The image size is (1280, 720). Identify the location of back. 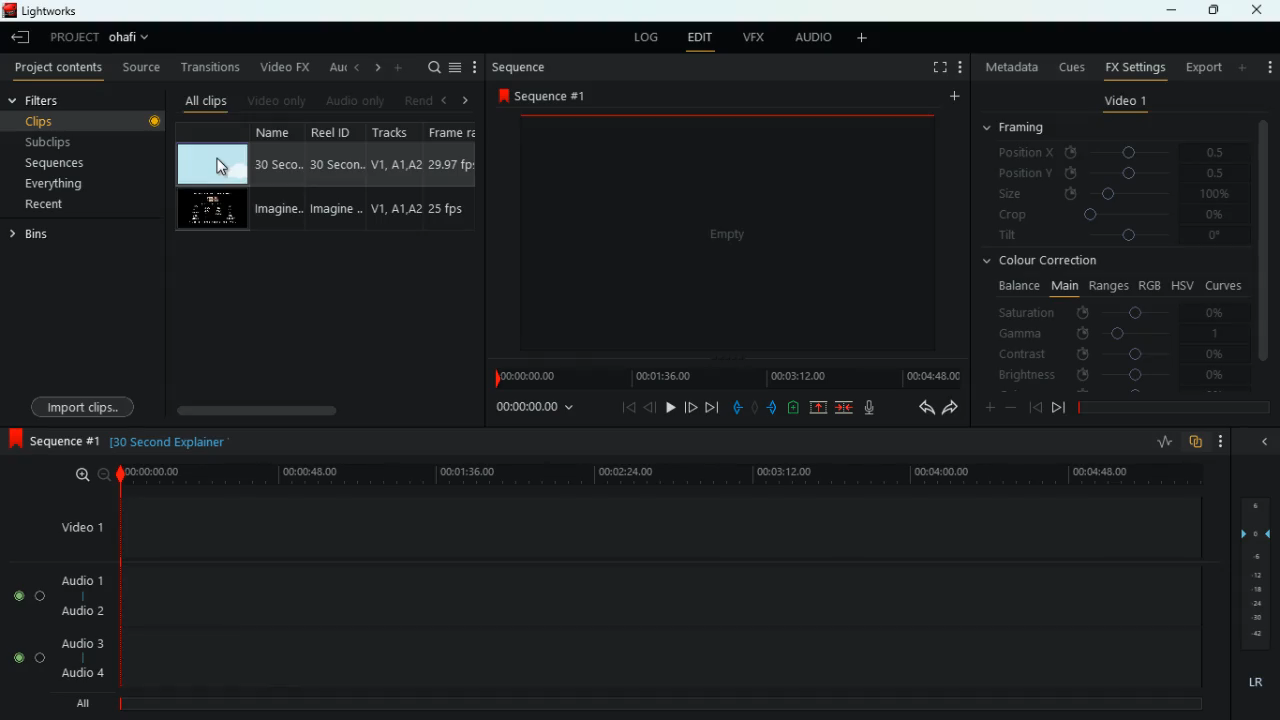
(924, 407).